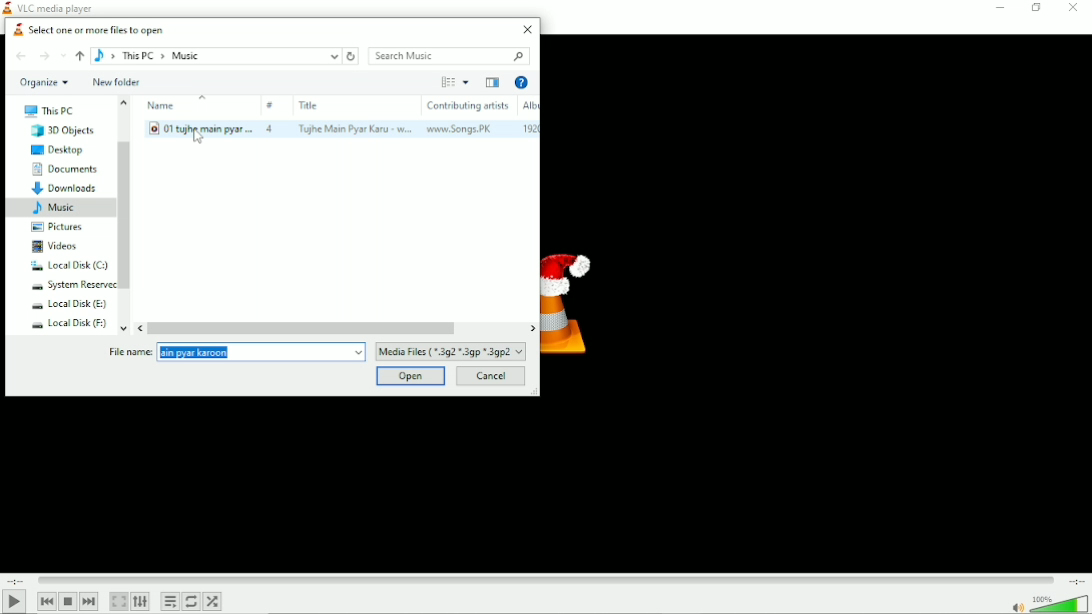 This screenshot has width=1092, height=614. What do you see at coordinates (306, 326) in the screenshot?
I see `Horizontal scrollbar` at bounding box center [306, 326].